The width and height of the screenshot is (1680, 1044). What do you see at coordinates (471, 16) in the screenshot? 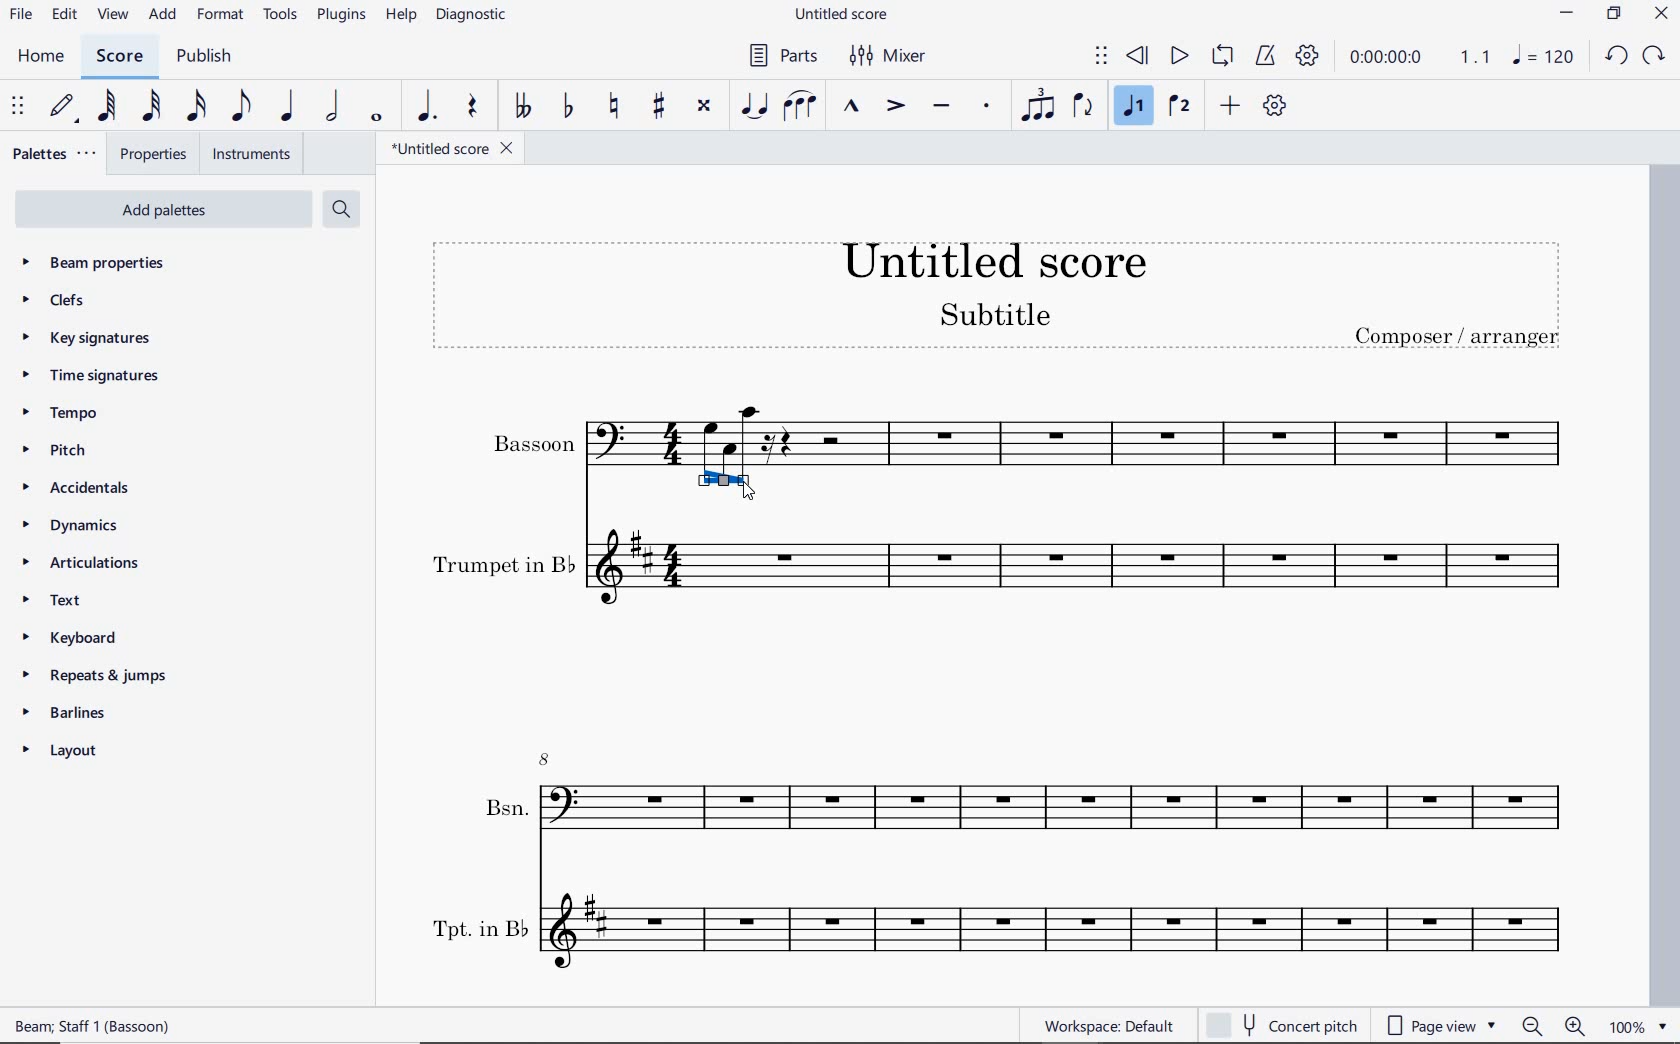
I see `diagnostic` at bounding box center [471, 16].